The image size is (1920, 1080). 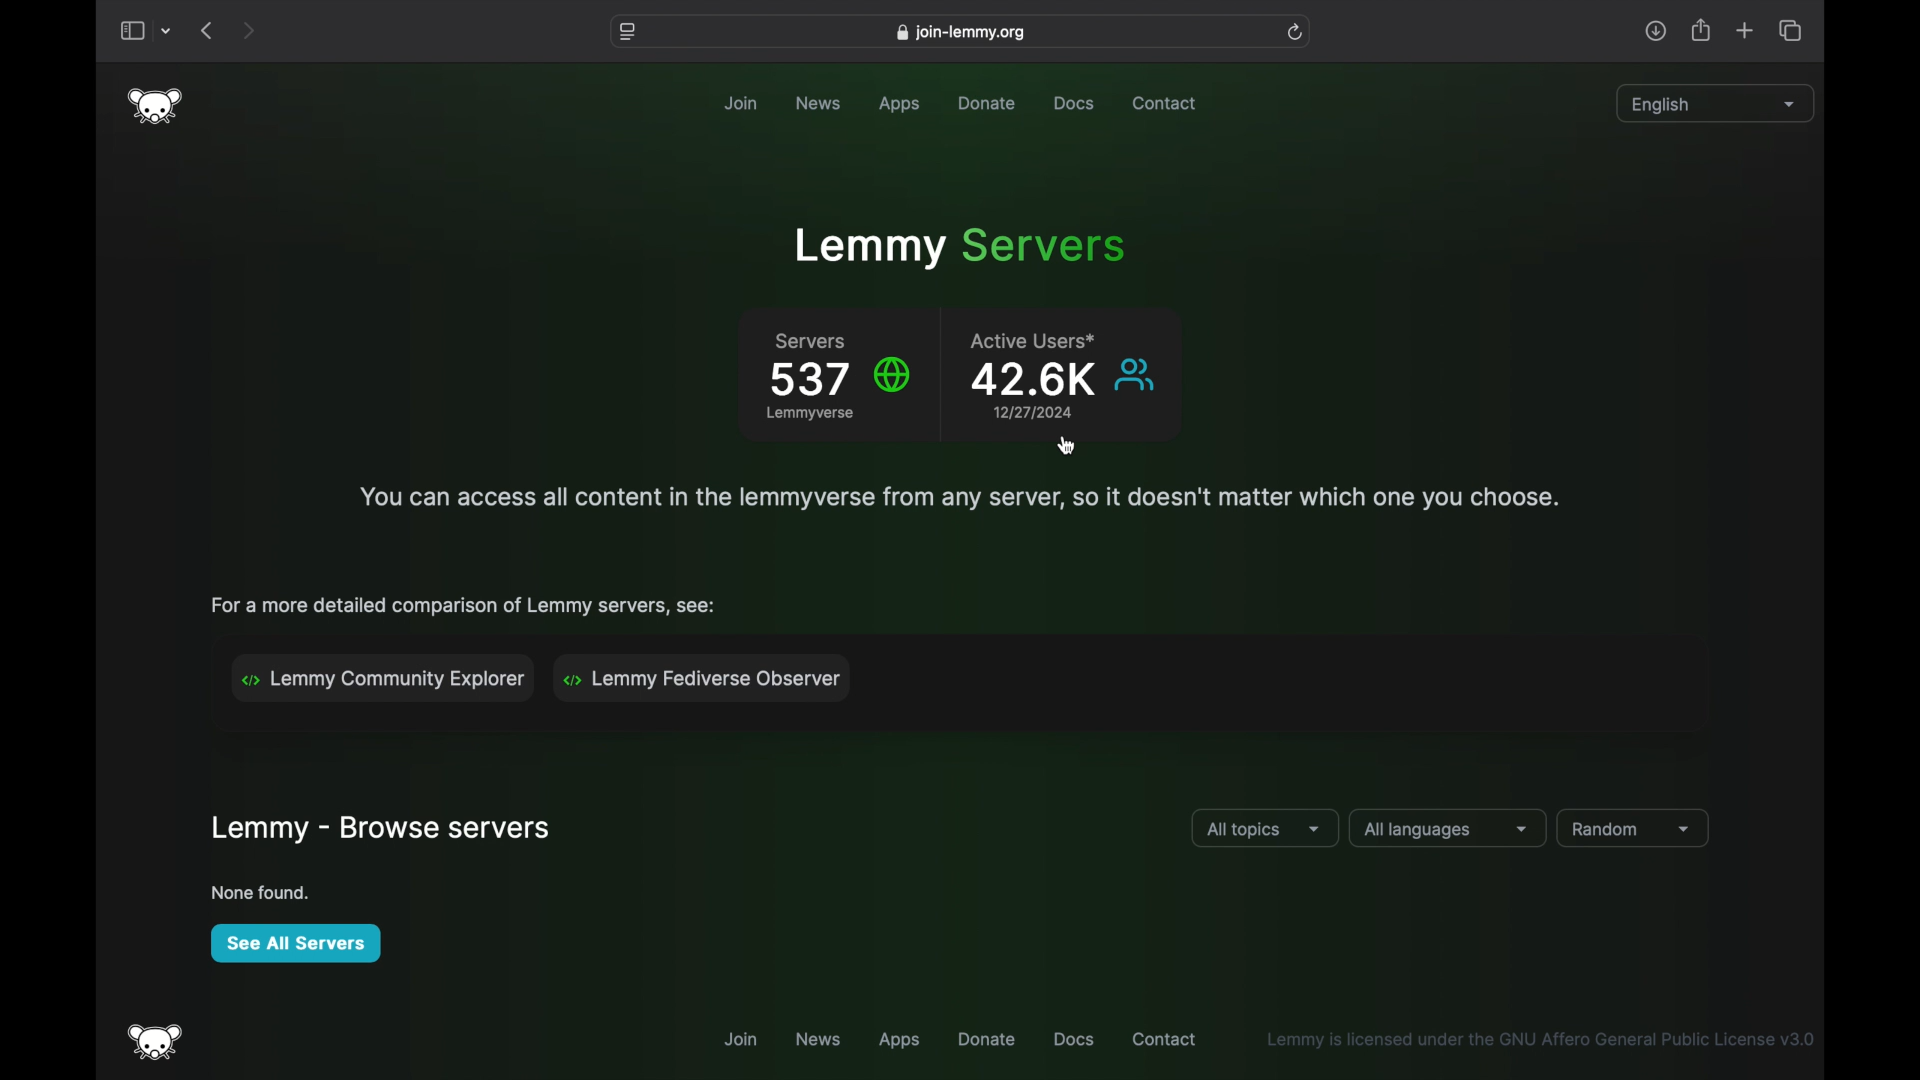 What do you see at coordinates (1165, 104) in the screenshot?
I see `contact` at bounding box center [1165, 104].